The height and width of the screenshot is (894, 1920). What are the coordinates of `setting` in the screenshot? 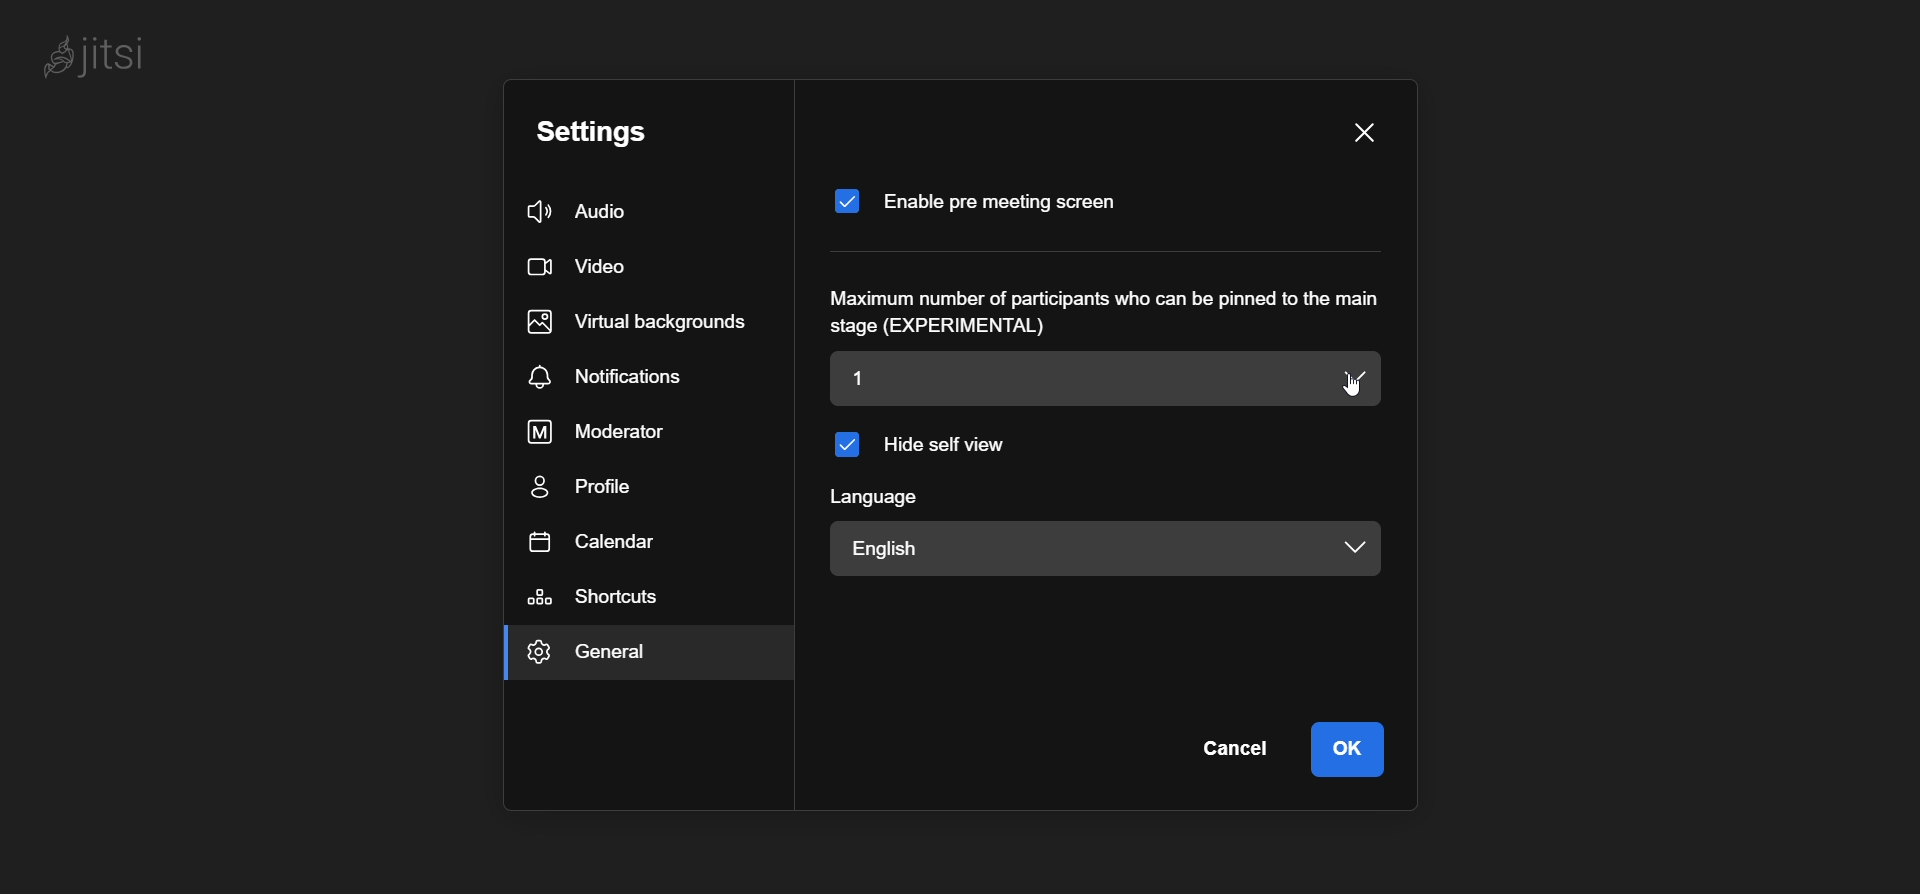 It's located at (594, 132).